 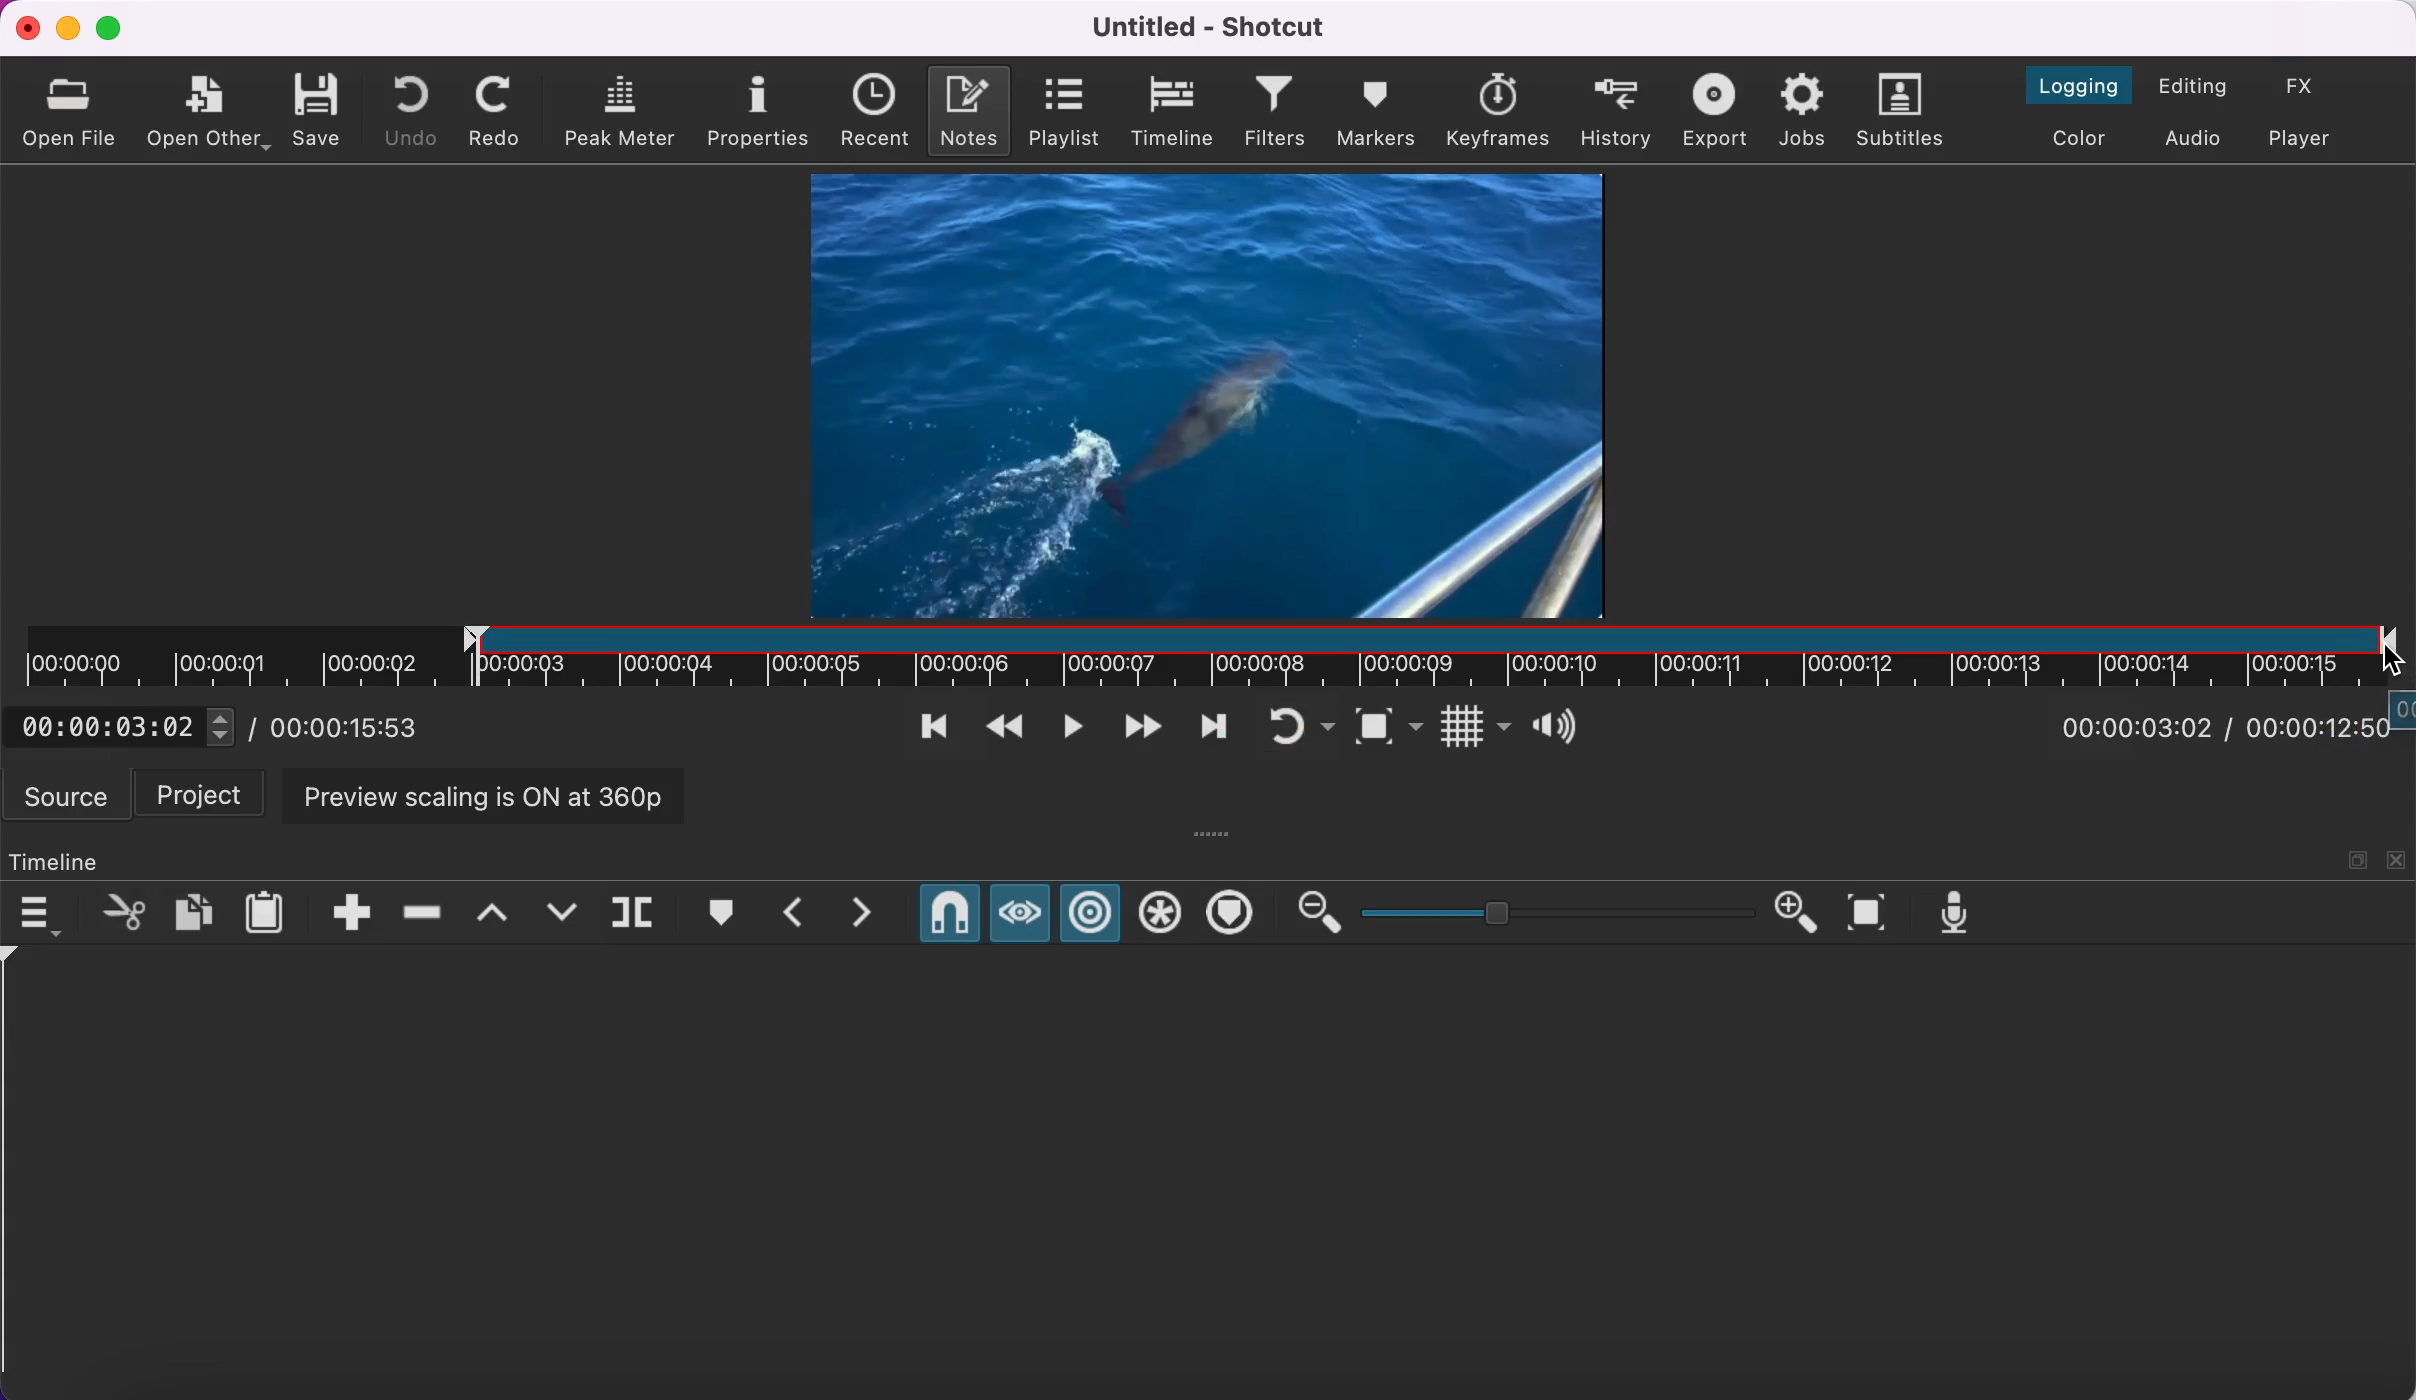 What do you see at coordinates (1376, 113) in the screenshot?
I see `markers` at bounding box center [1376, 113].